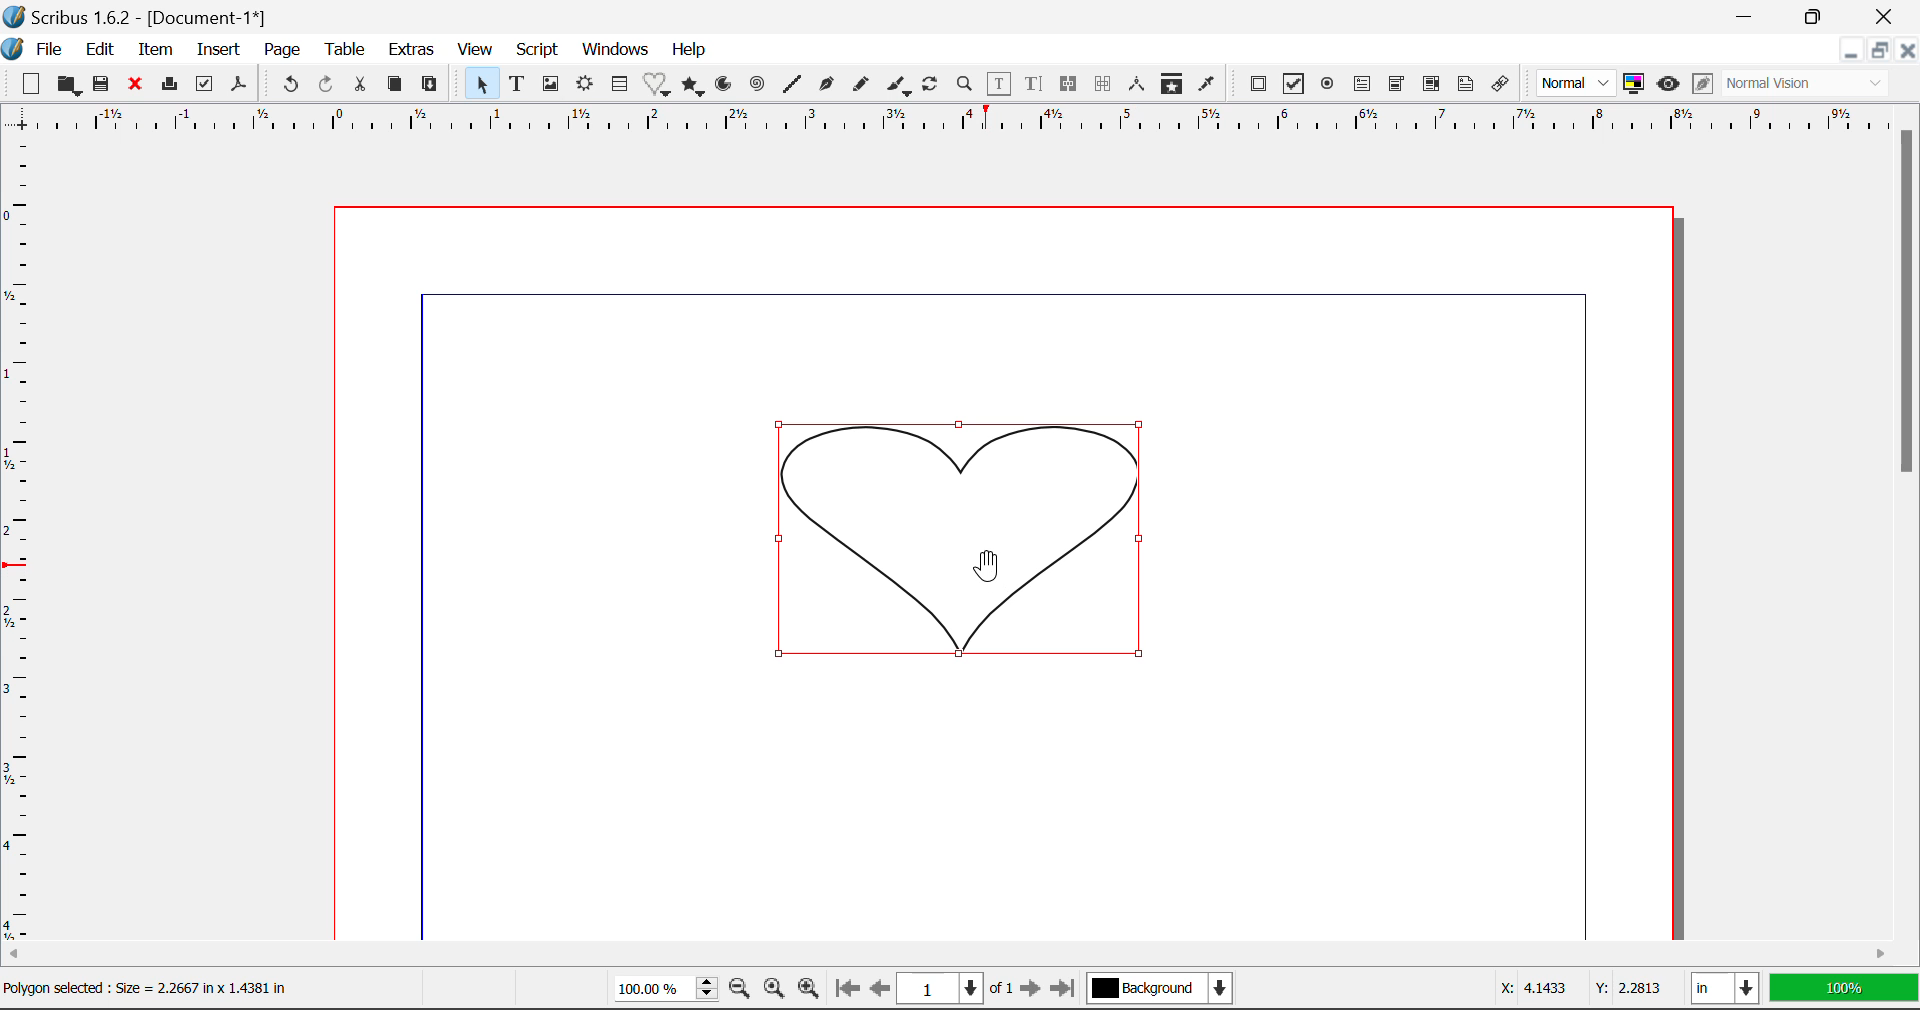 The image size is (1920, 1010). What do you see at coordinates (394, 85) in the screenshot?
I see `Copy` at bounding box center [394, 85].